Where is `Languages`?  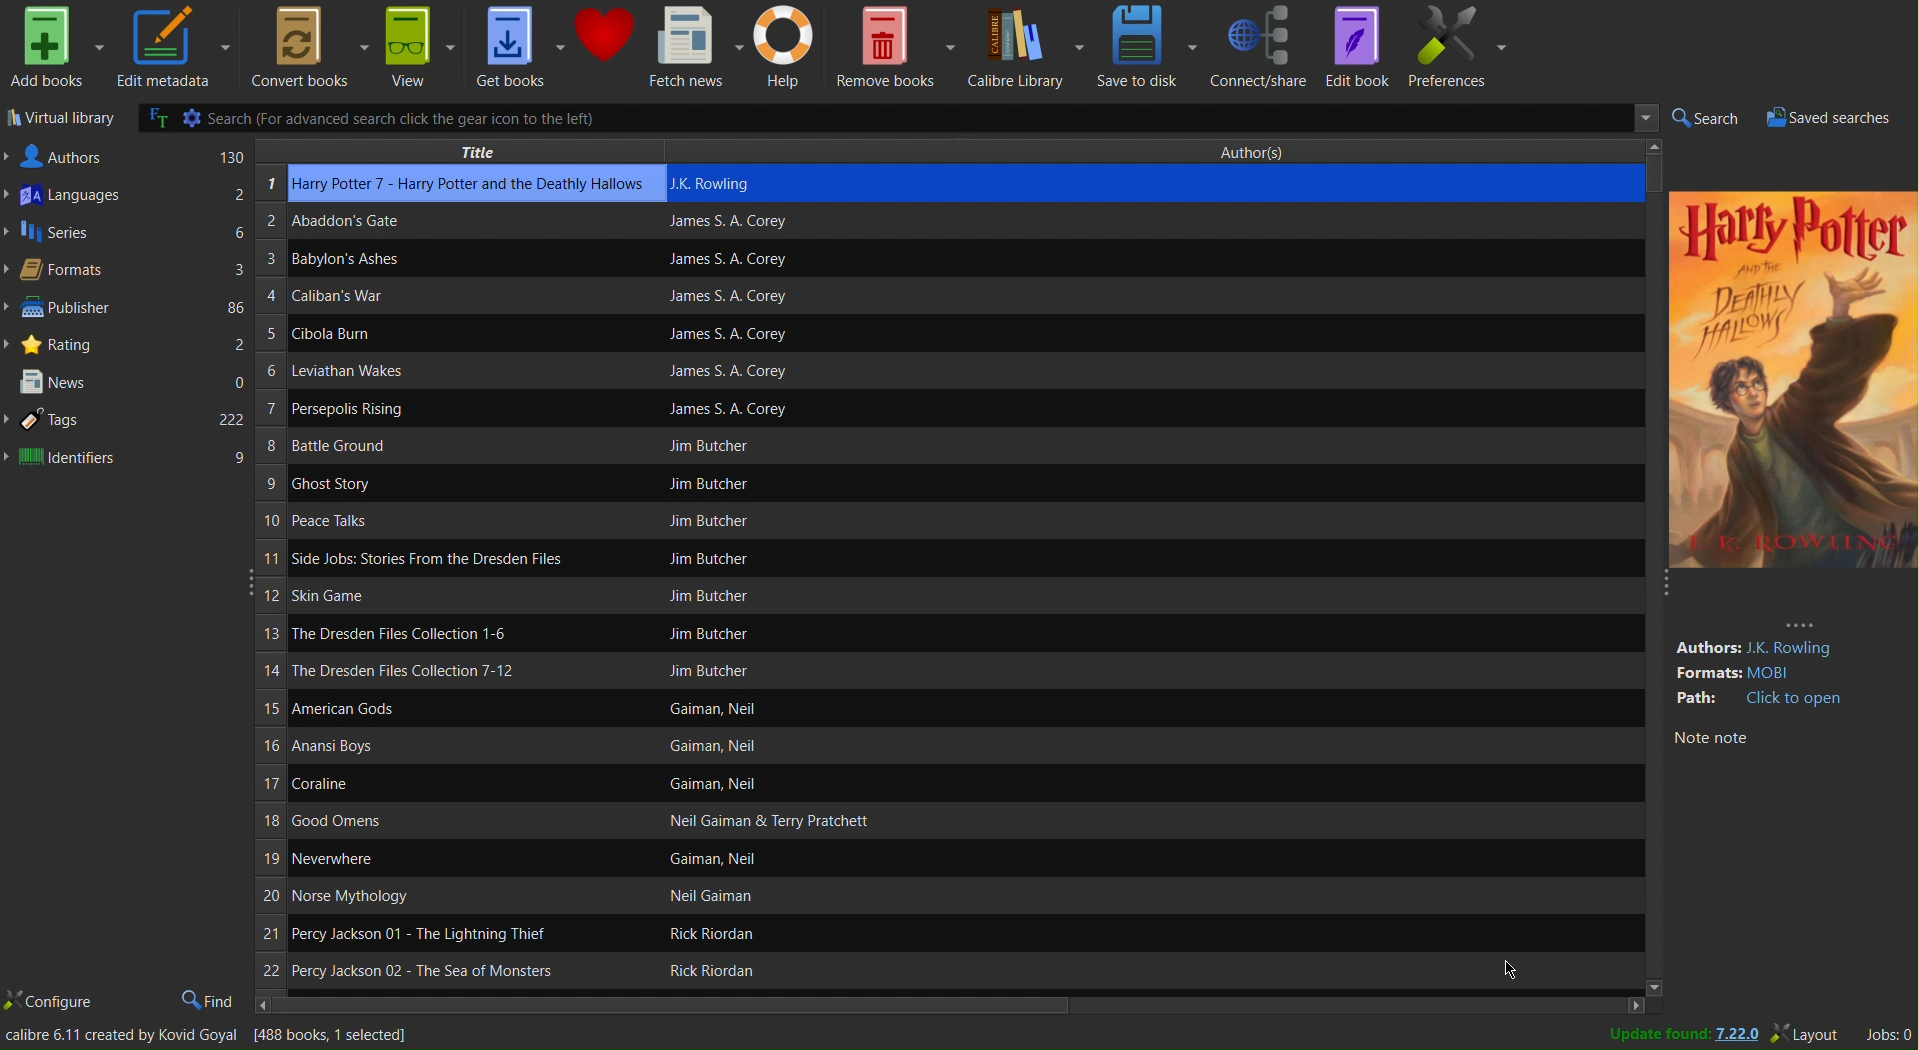
Languages is located at coordinates (128, 195).